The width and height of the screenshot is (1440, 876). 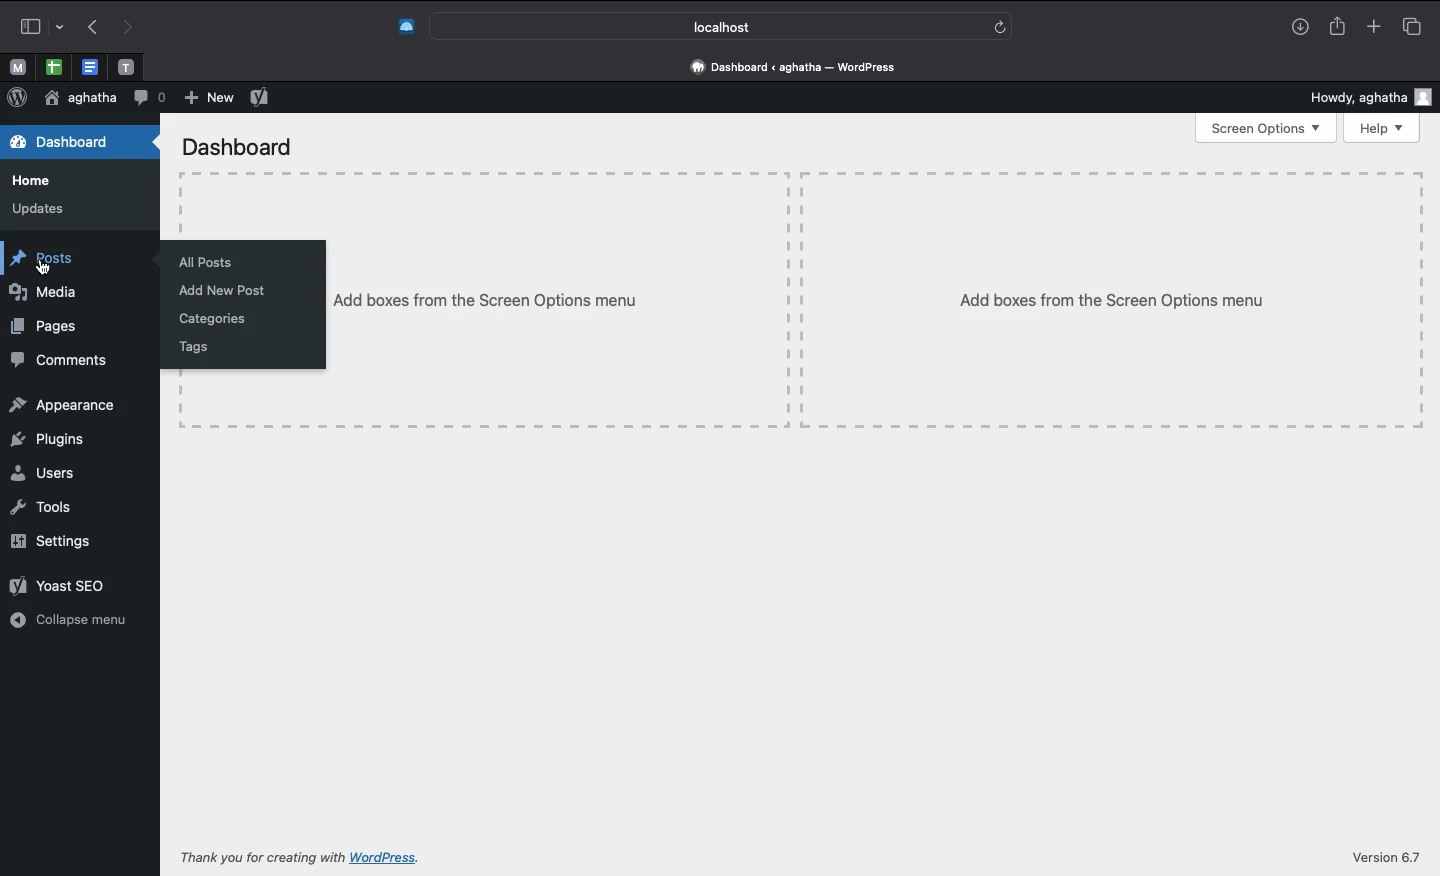 What do you see at coordinates (64, 403) in the screenshot?
I see `Appearance` at bounding box center [64, 403].